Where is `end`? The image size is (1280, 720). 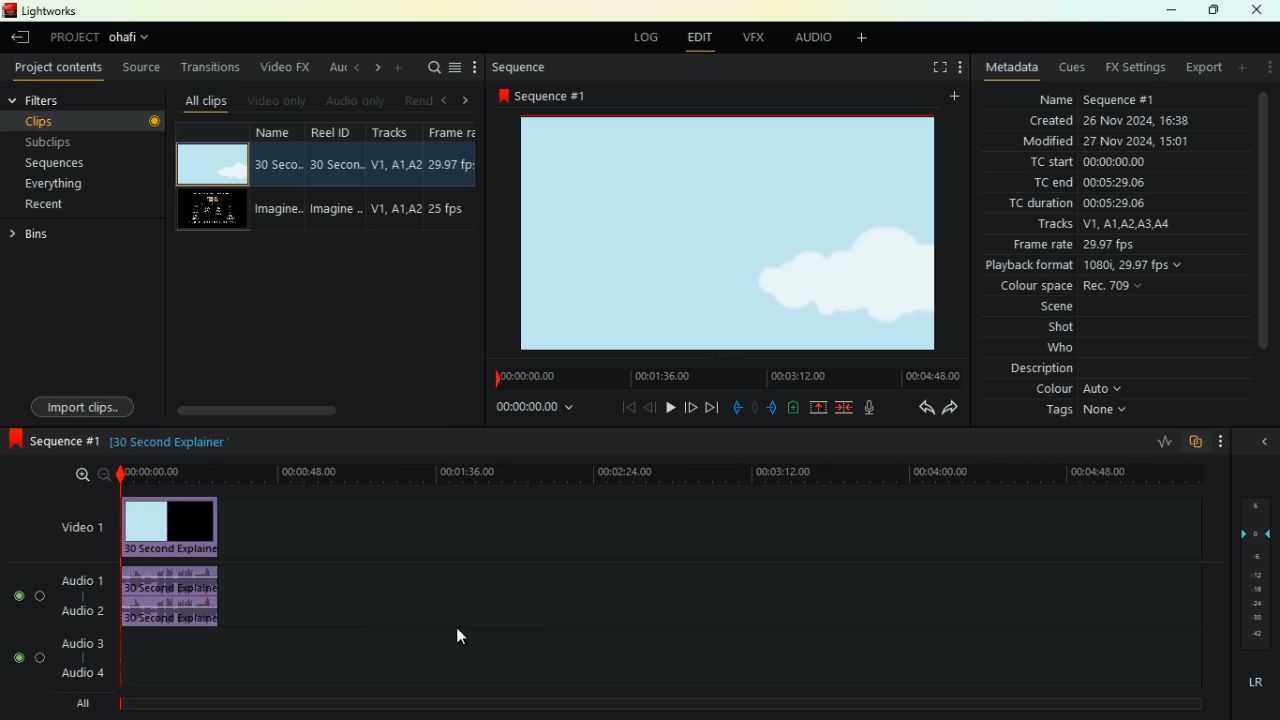
end is located at coordinates (712, 406).